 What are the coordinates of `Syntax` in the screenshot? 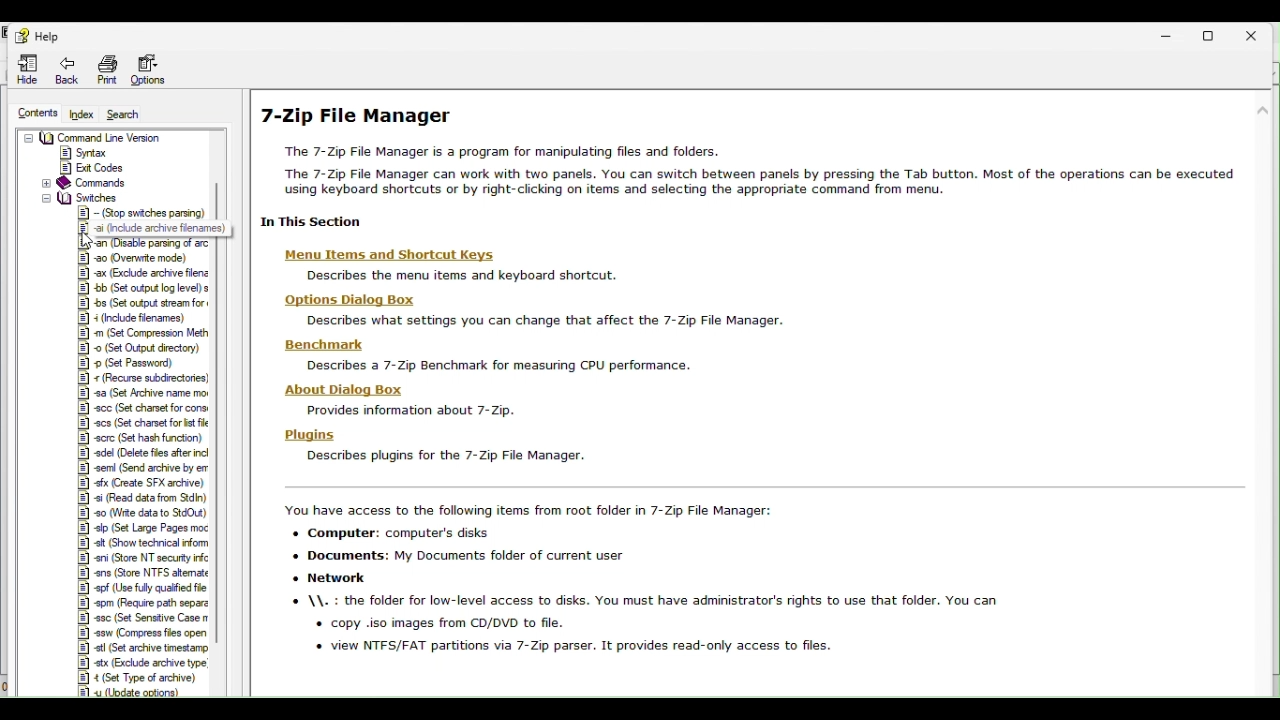 It's located at (82, 152).